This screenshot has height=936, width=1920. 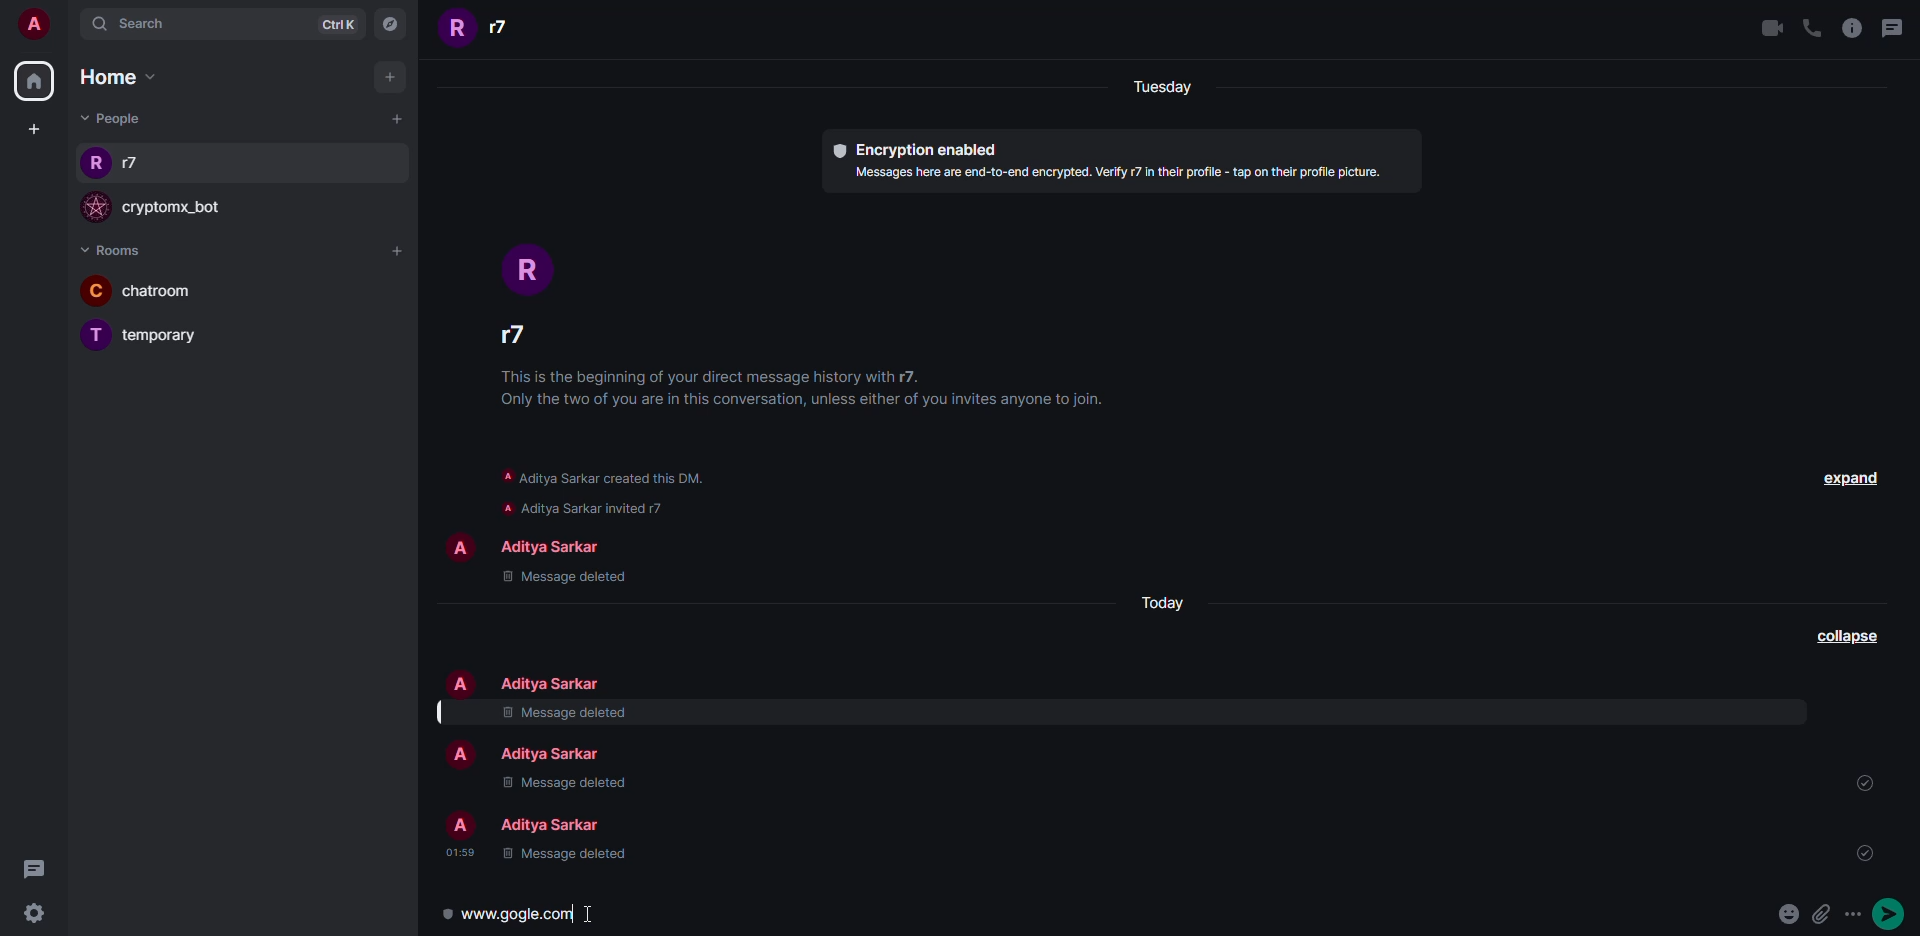 What do you see at coordinates (506, 31) in the screenshot?
I see `people` at bounding box center [506, 31].